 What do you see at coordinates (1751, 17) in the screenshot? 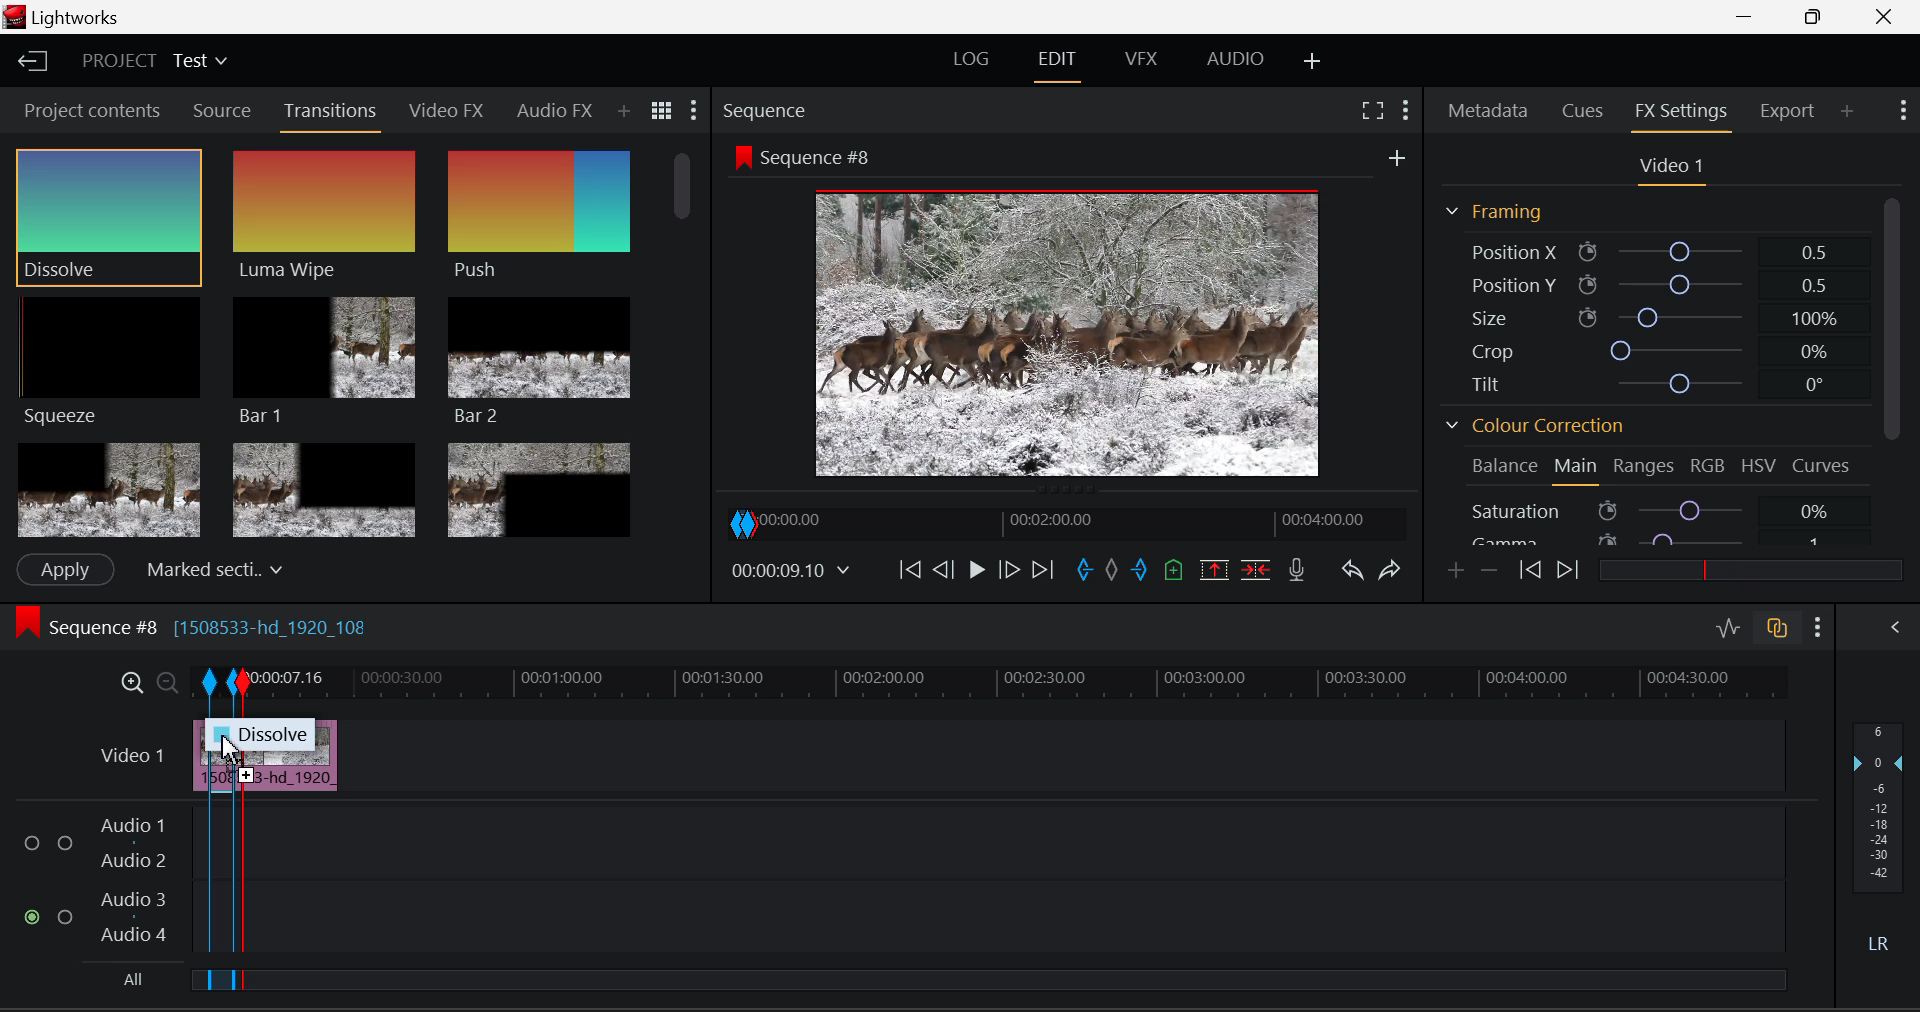
I see `Restore Down` at bounding box center [1751, 17].